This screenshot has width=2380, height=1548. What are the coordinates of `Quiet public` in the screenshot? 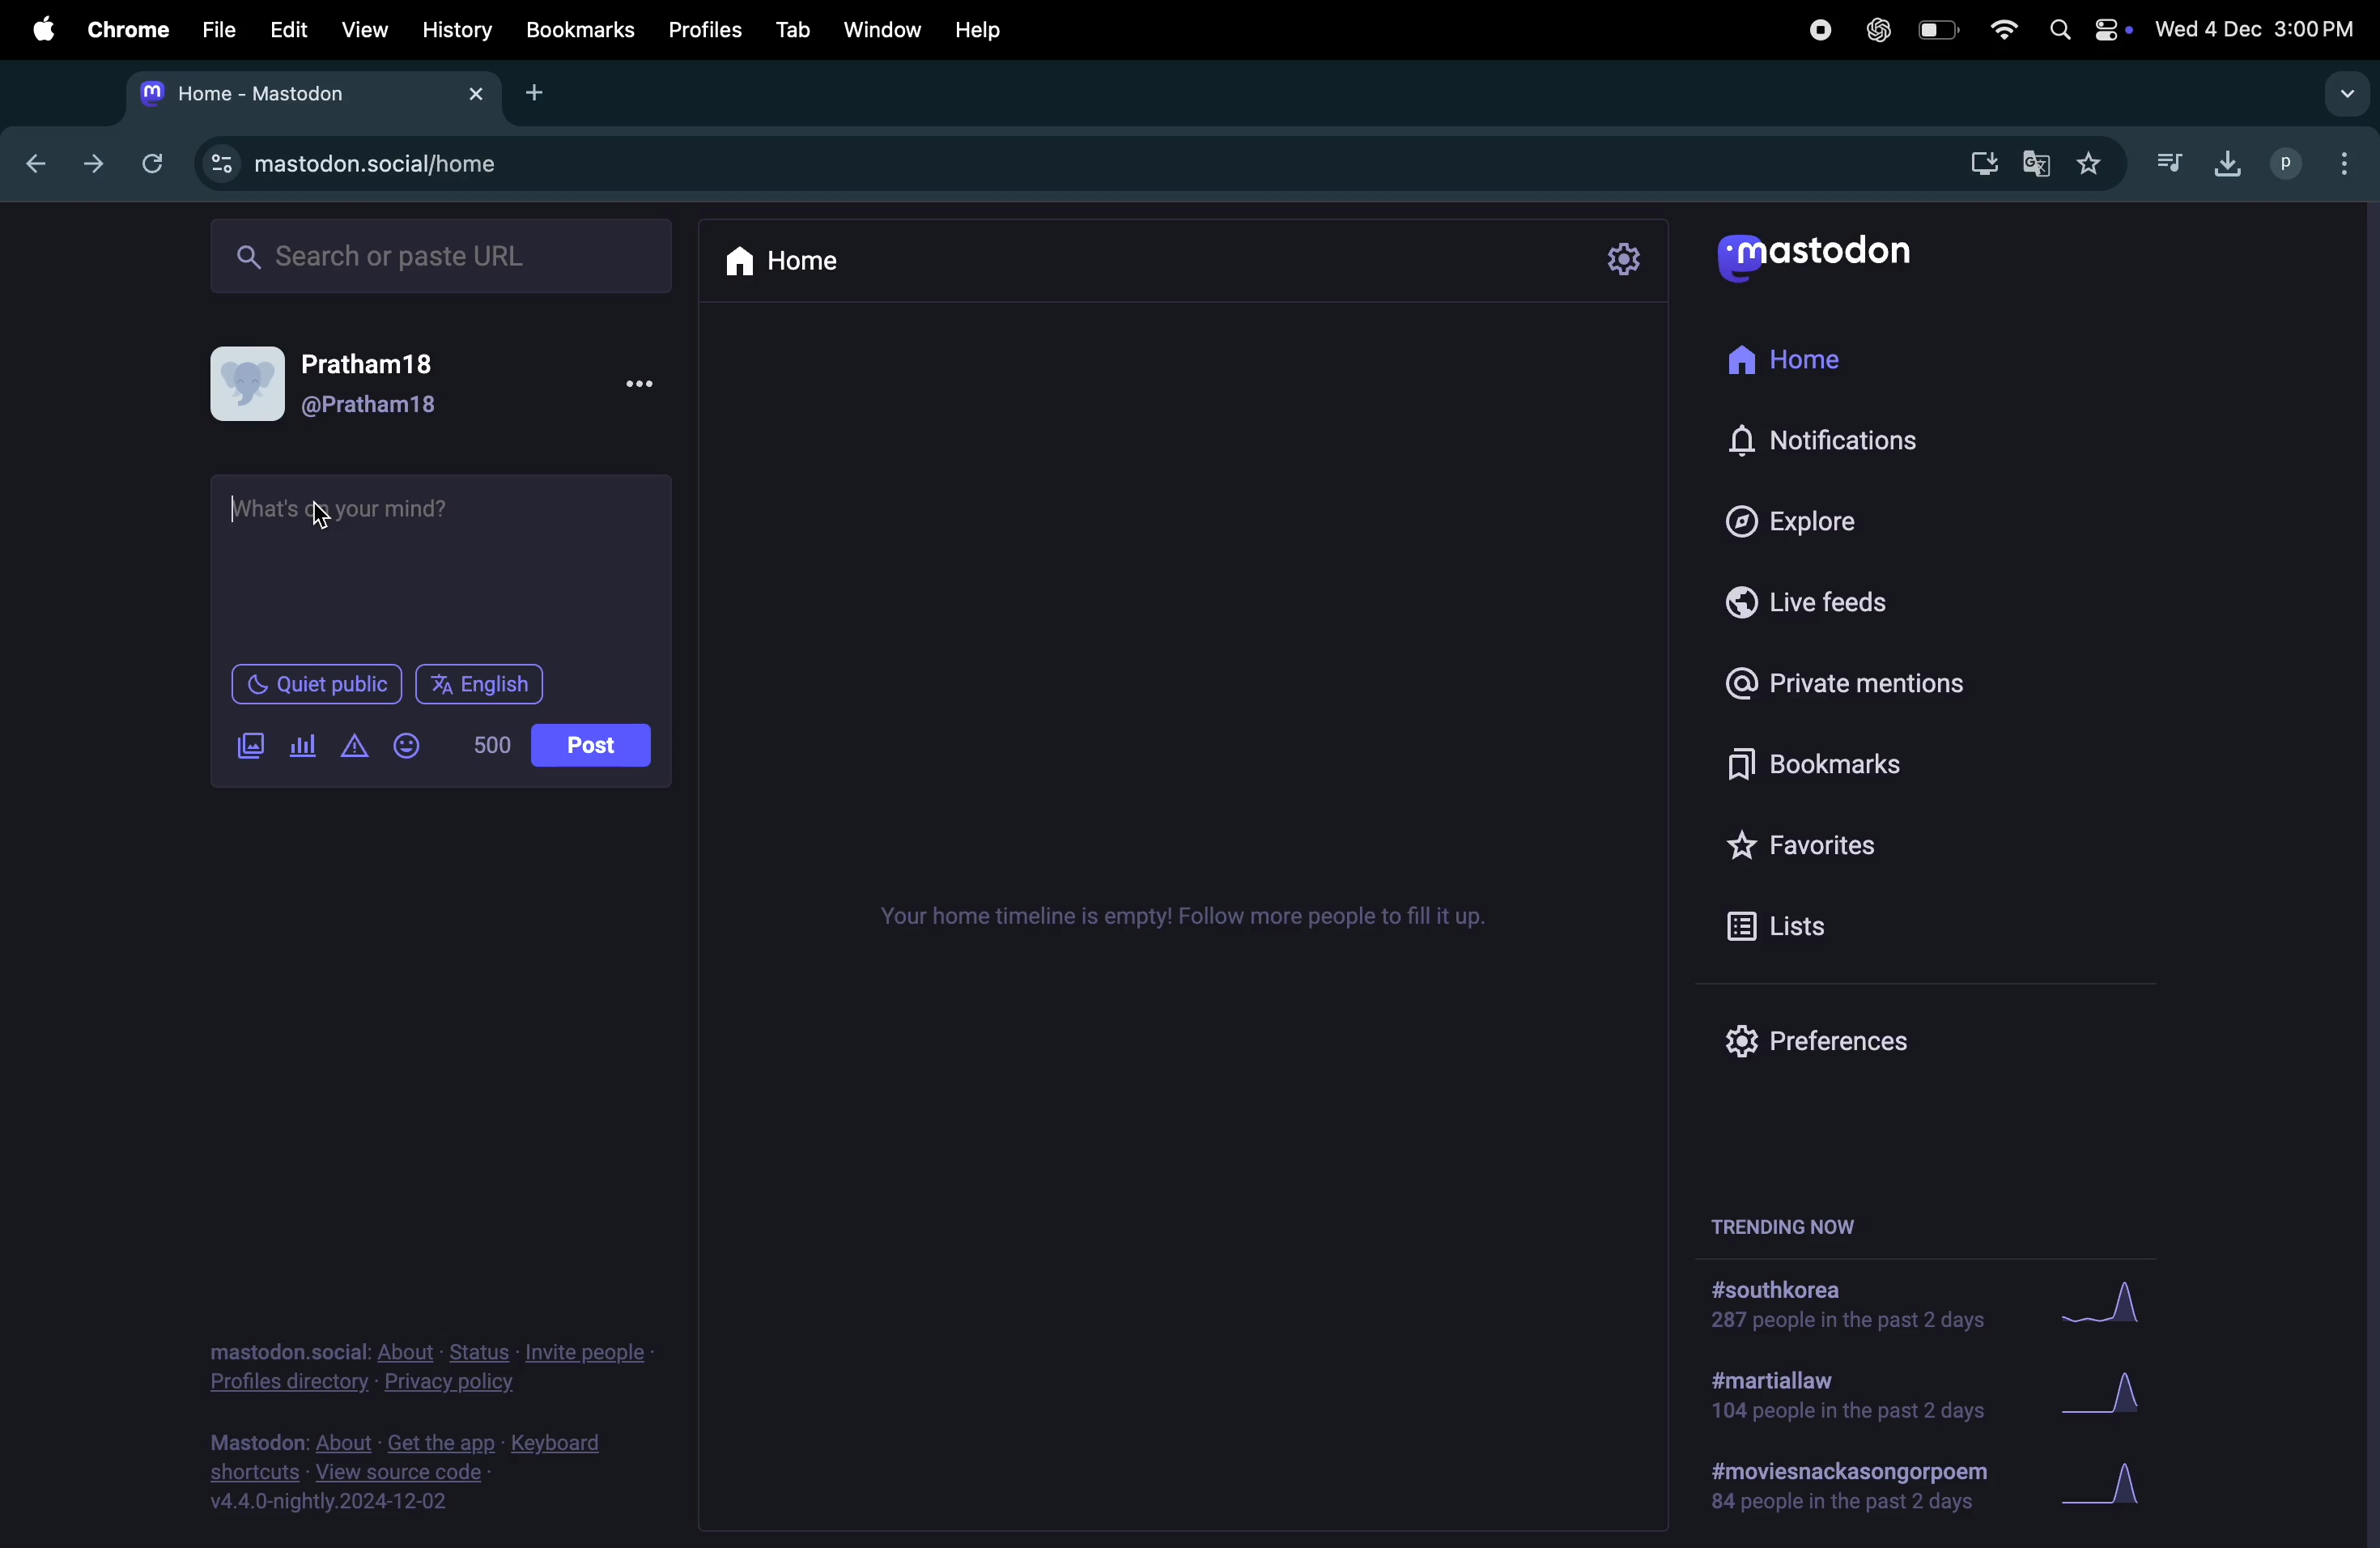 It's located at (313, 683).